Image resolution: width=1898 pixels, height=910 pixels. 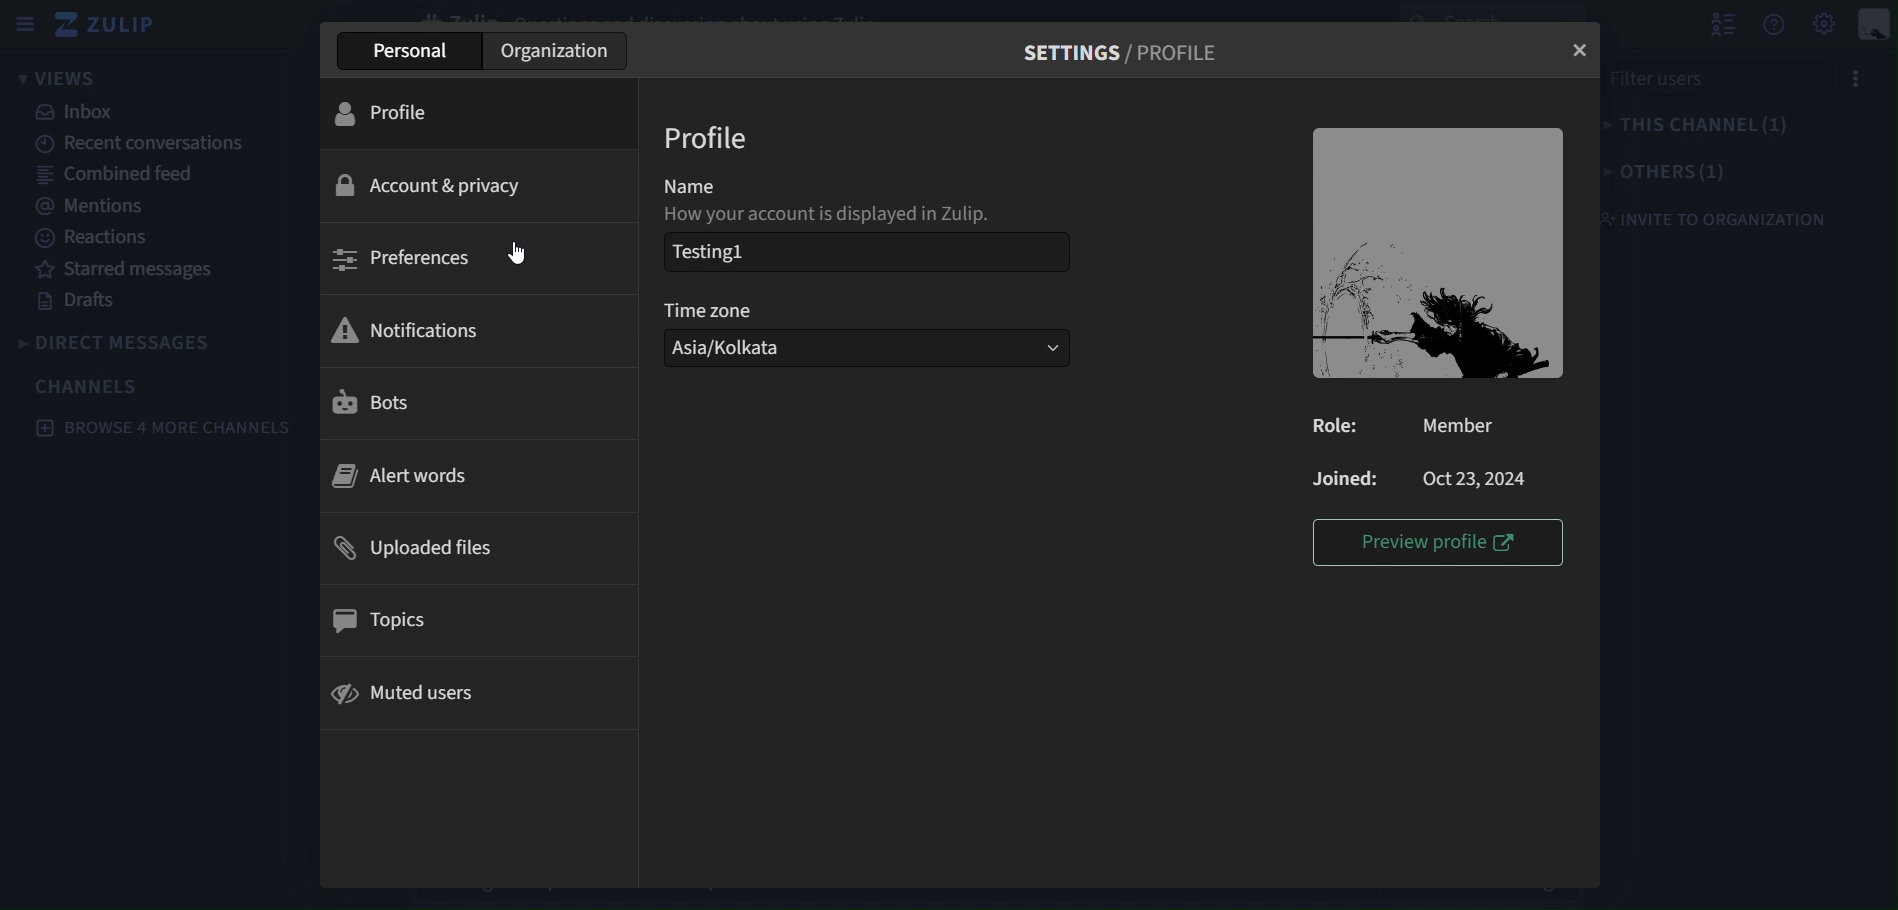 What do you see at coordinates (472, 619) in the screenshot?
I see `topics` at bounding box center [472, 619].